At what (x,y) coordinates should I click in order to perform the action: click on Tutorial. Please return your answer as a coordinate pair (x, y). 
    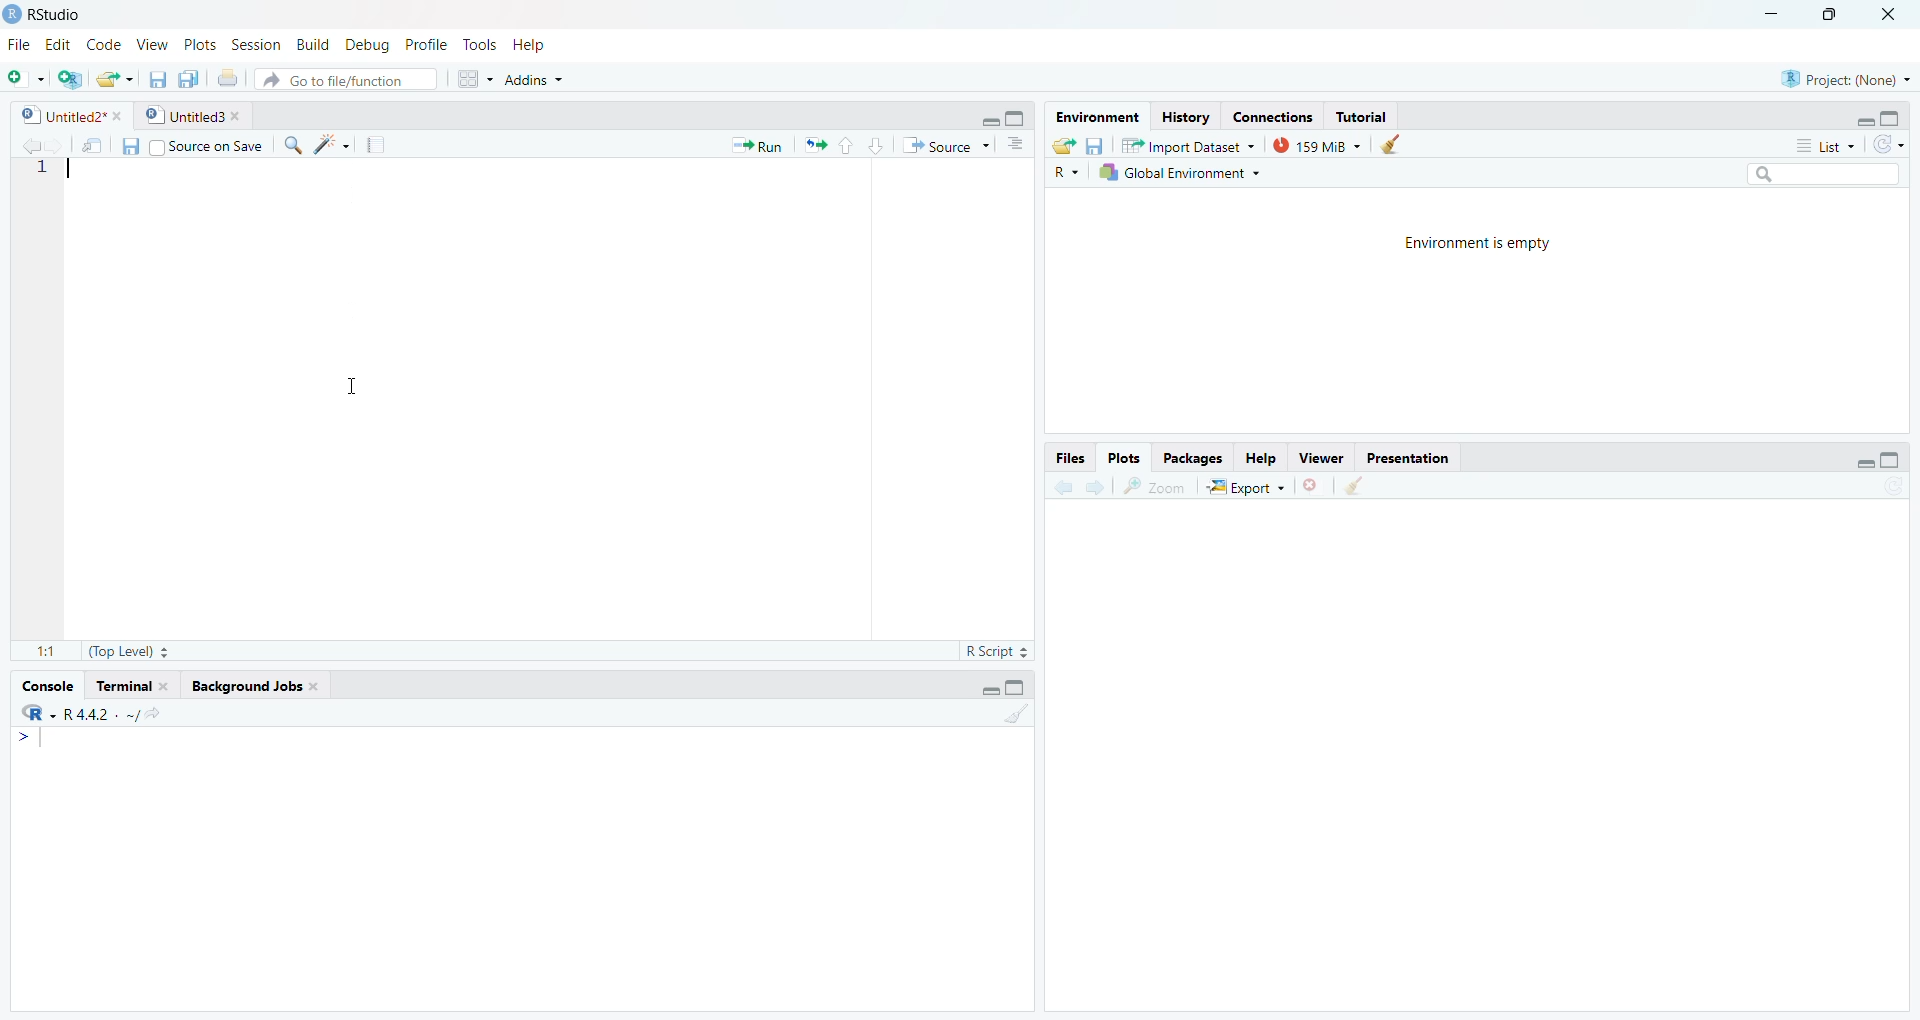
    Looking at the image, I should click on (1362, 117).